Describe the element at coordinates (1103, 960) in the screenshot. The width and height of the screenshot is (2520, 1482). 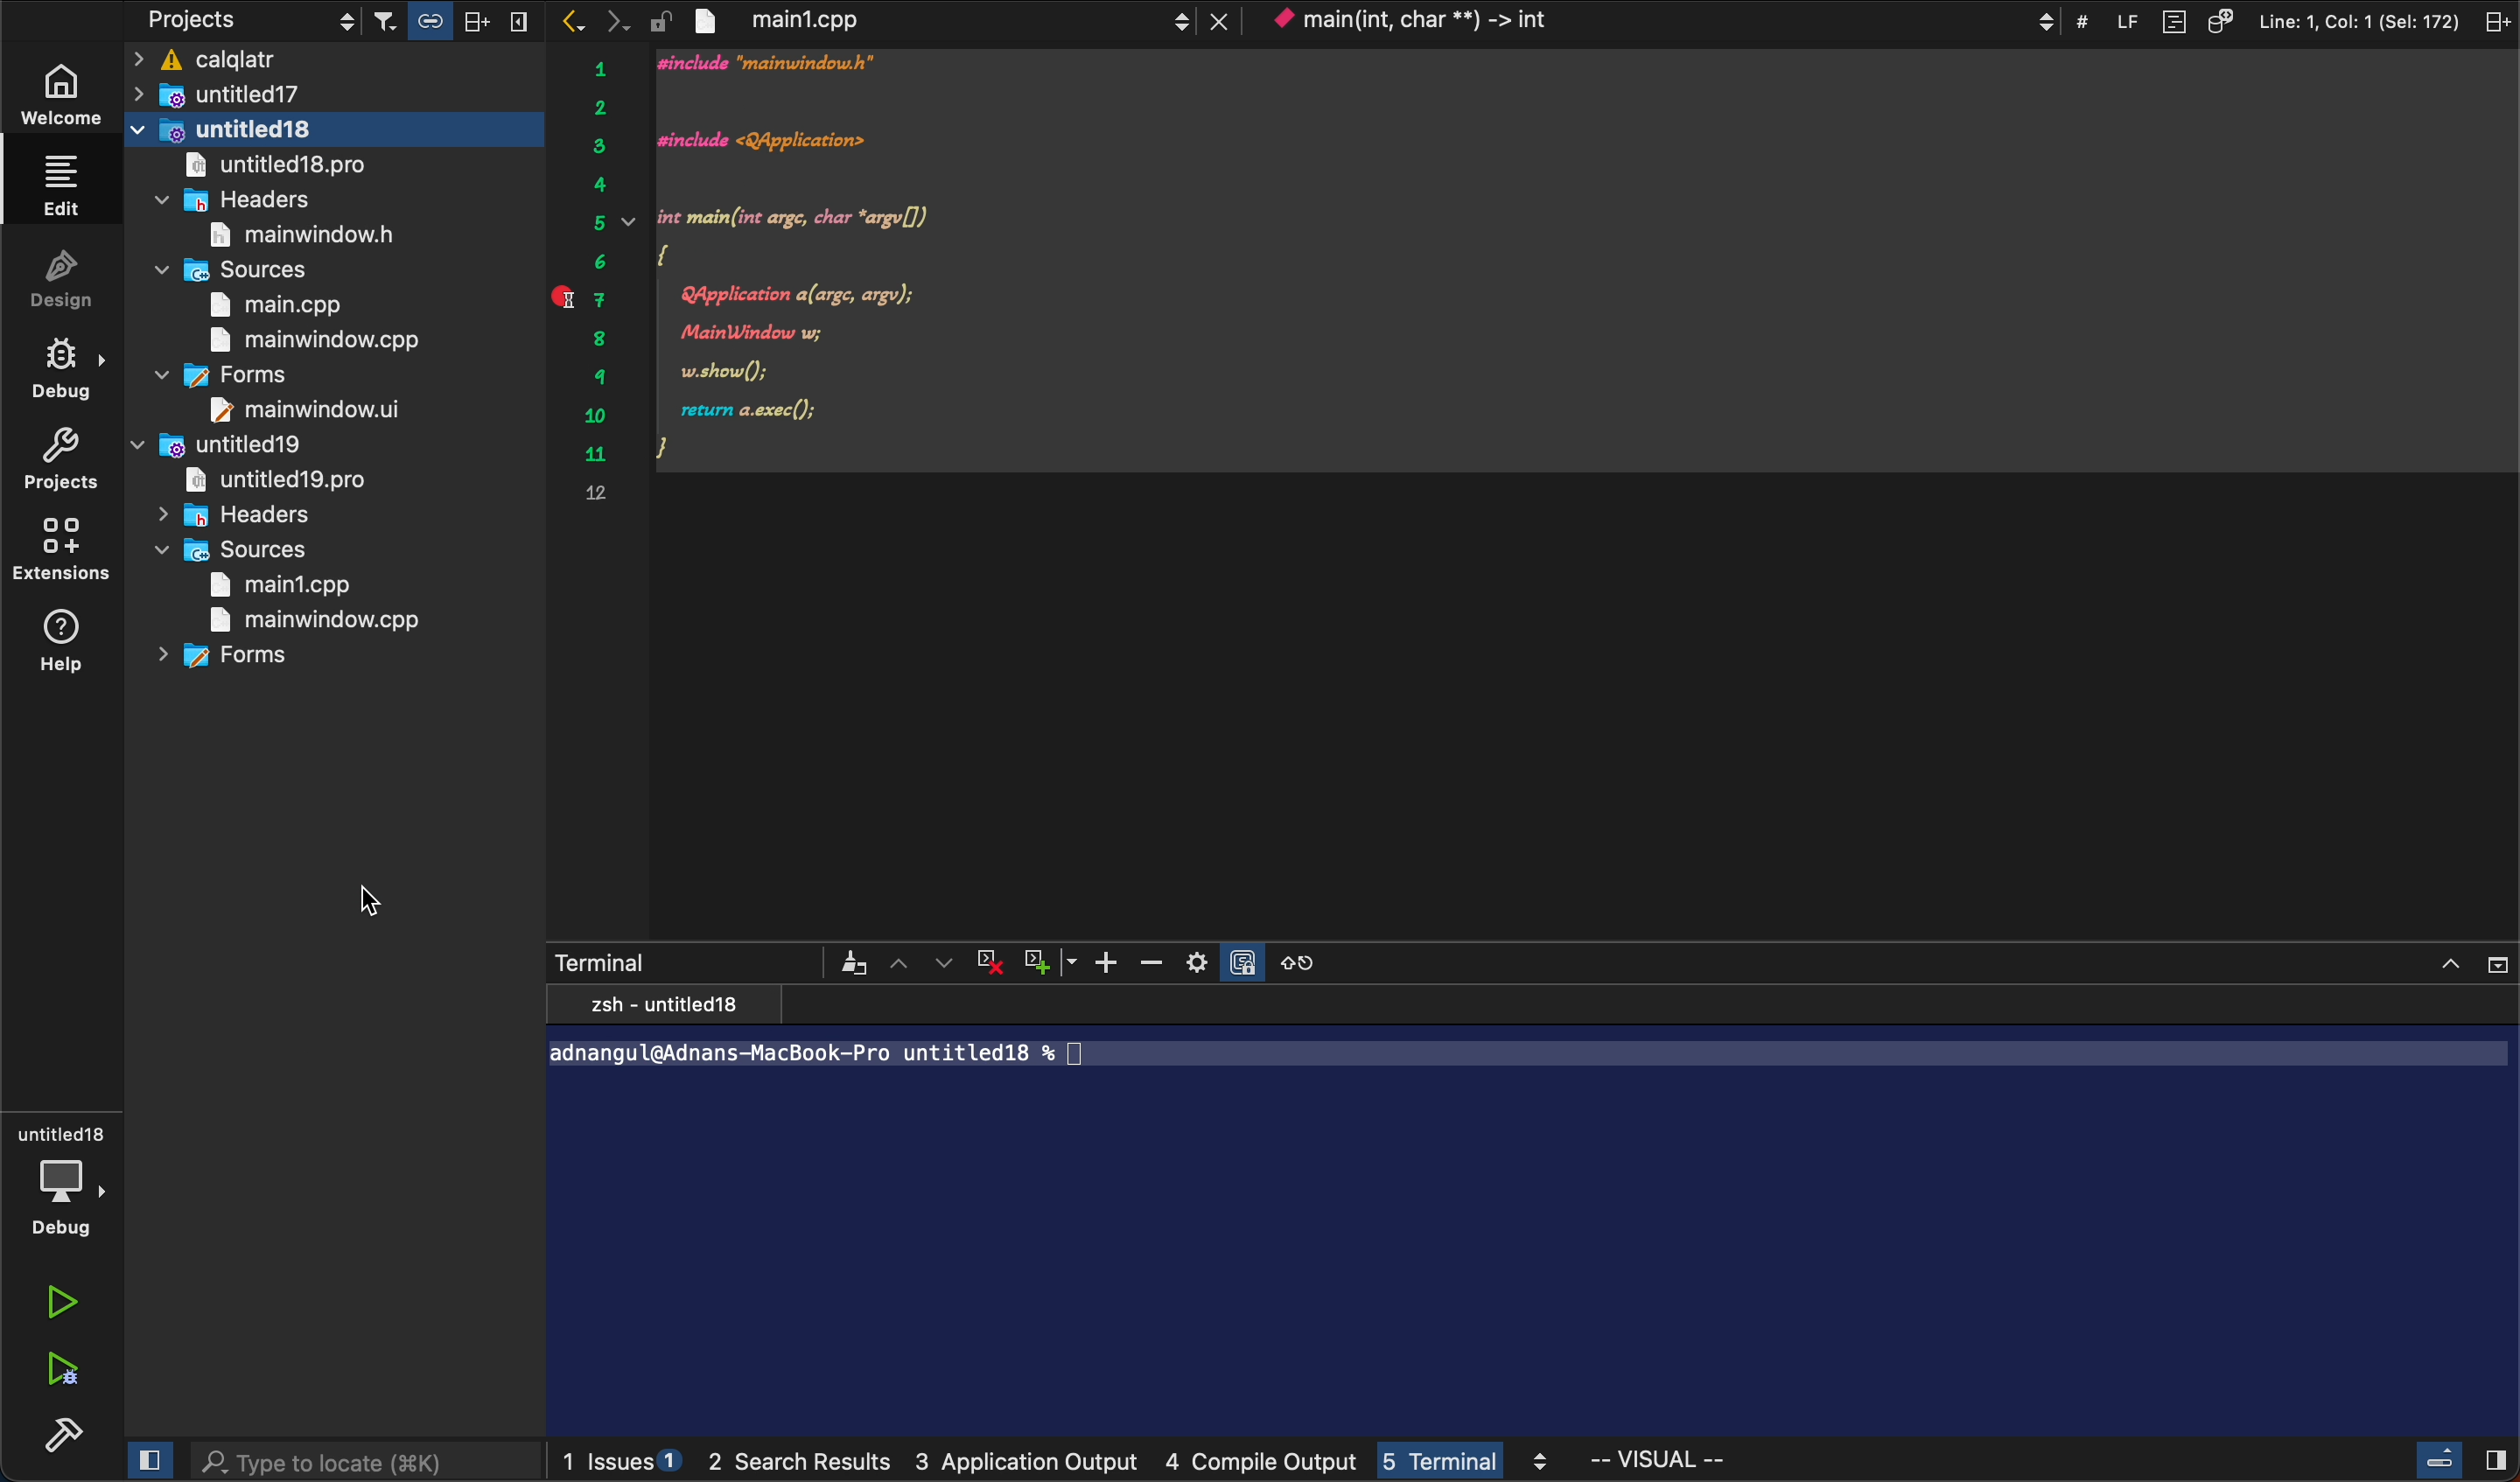
I see `zoom in` at that location.